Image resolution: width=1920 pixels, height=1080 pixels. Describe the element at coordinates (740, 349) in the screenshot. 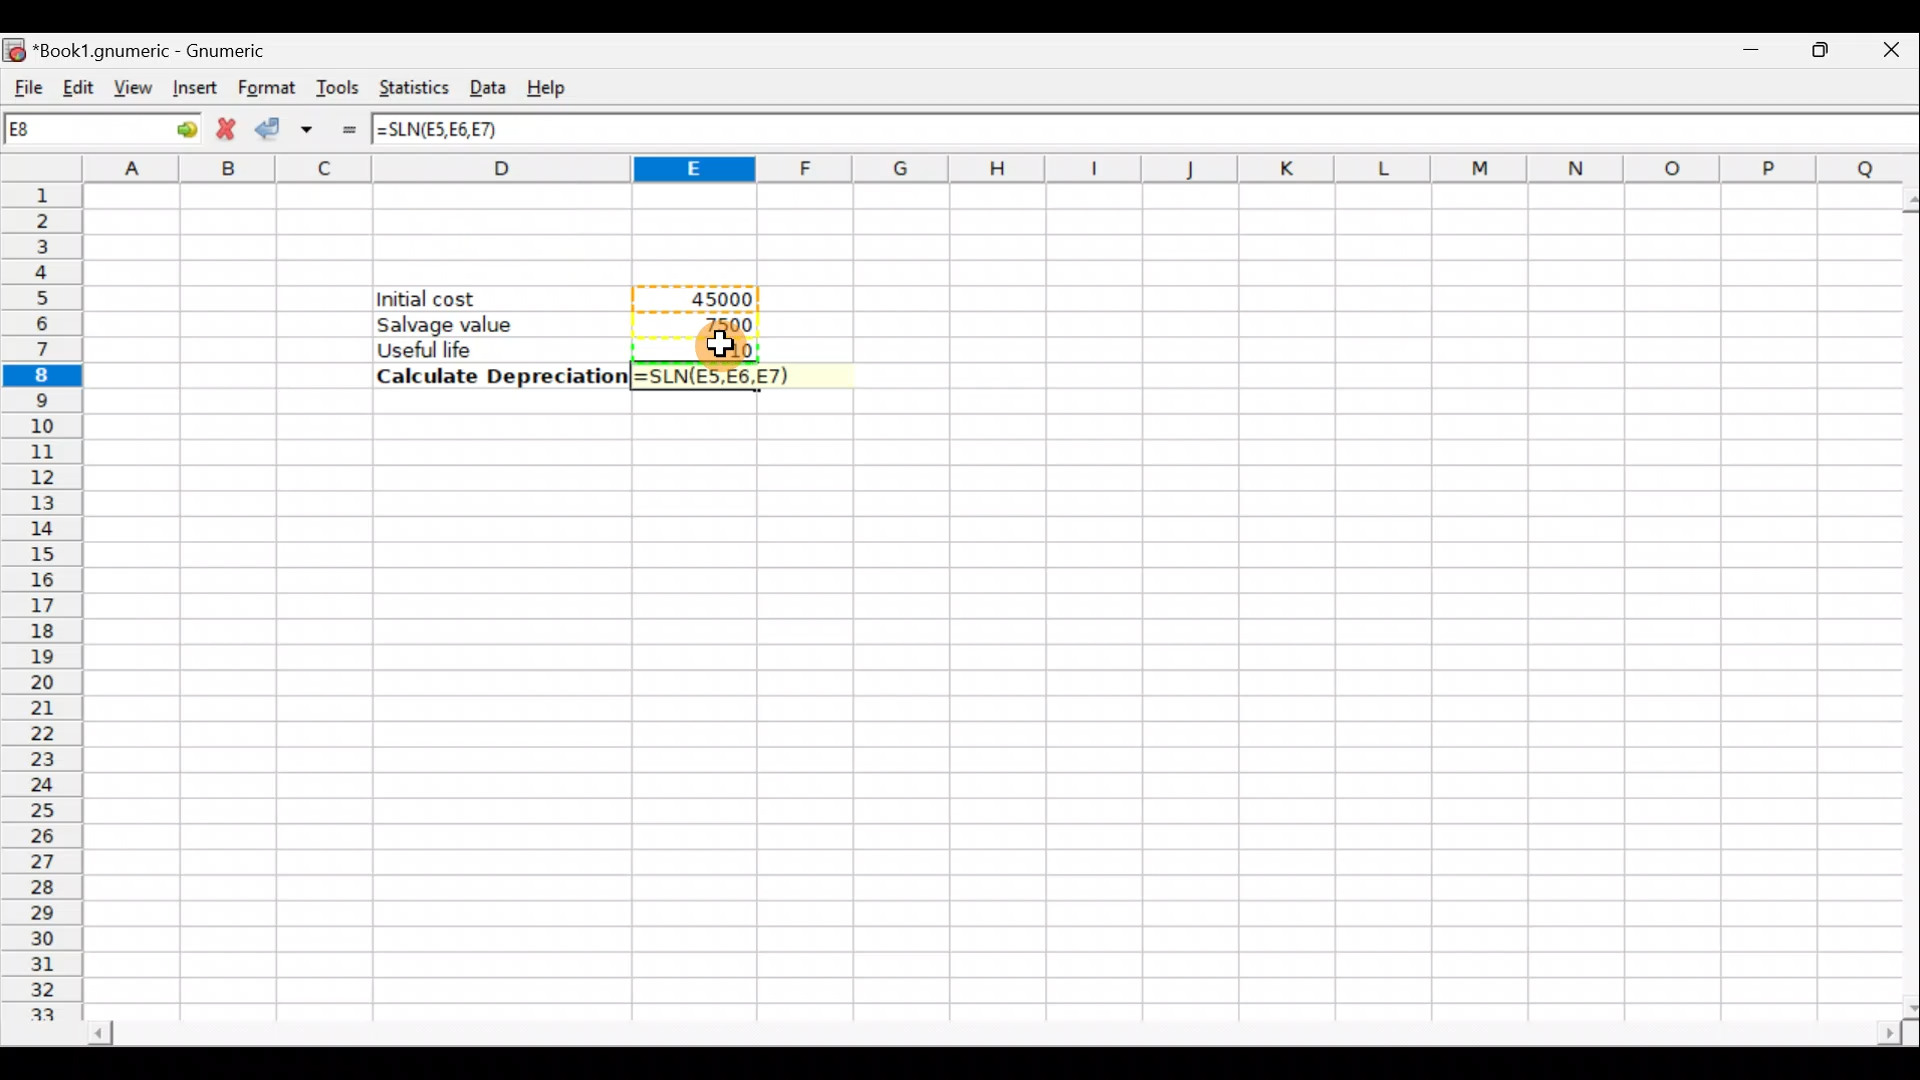

I see `Cursor hovering on cell E7` at that location.